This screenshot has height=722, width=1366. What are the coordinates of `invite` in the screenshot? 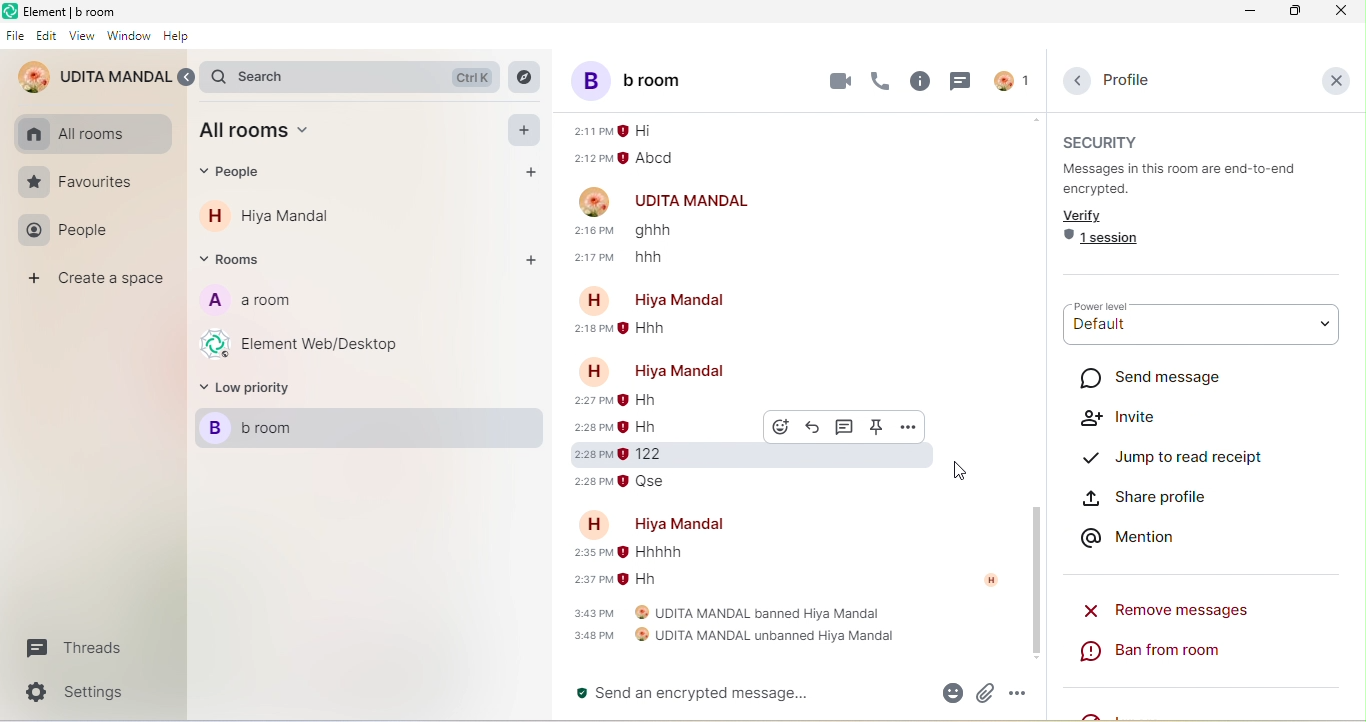 It's located at (1133, 417).